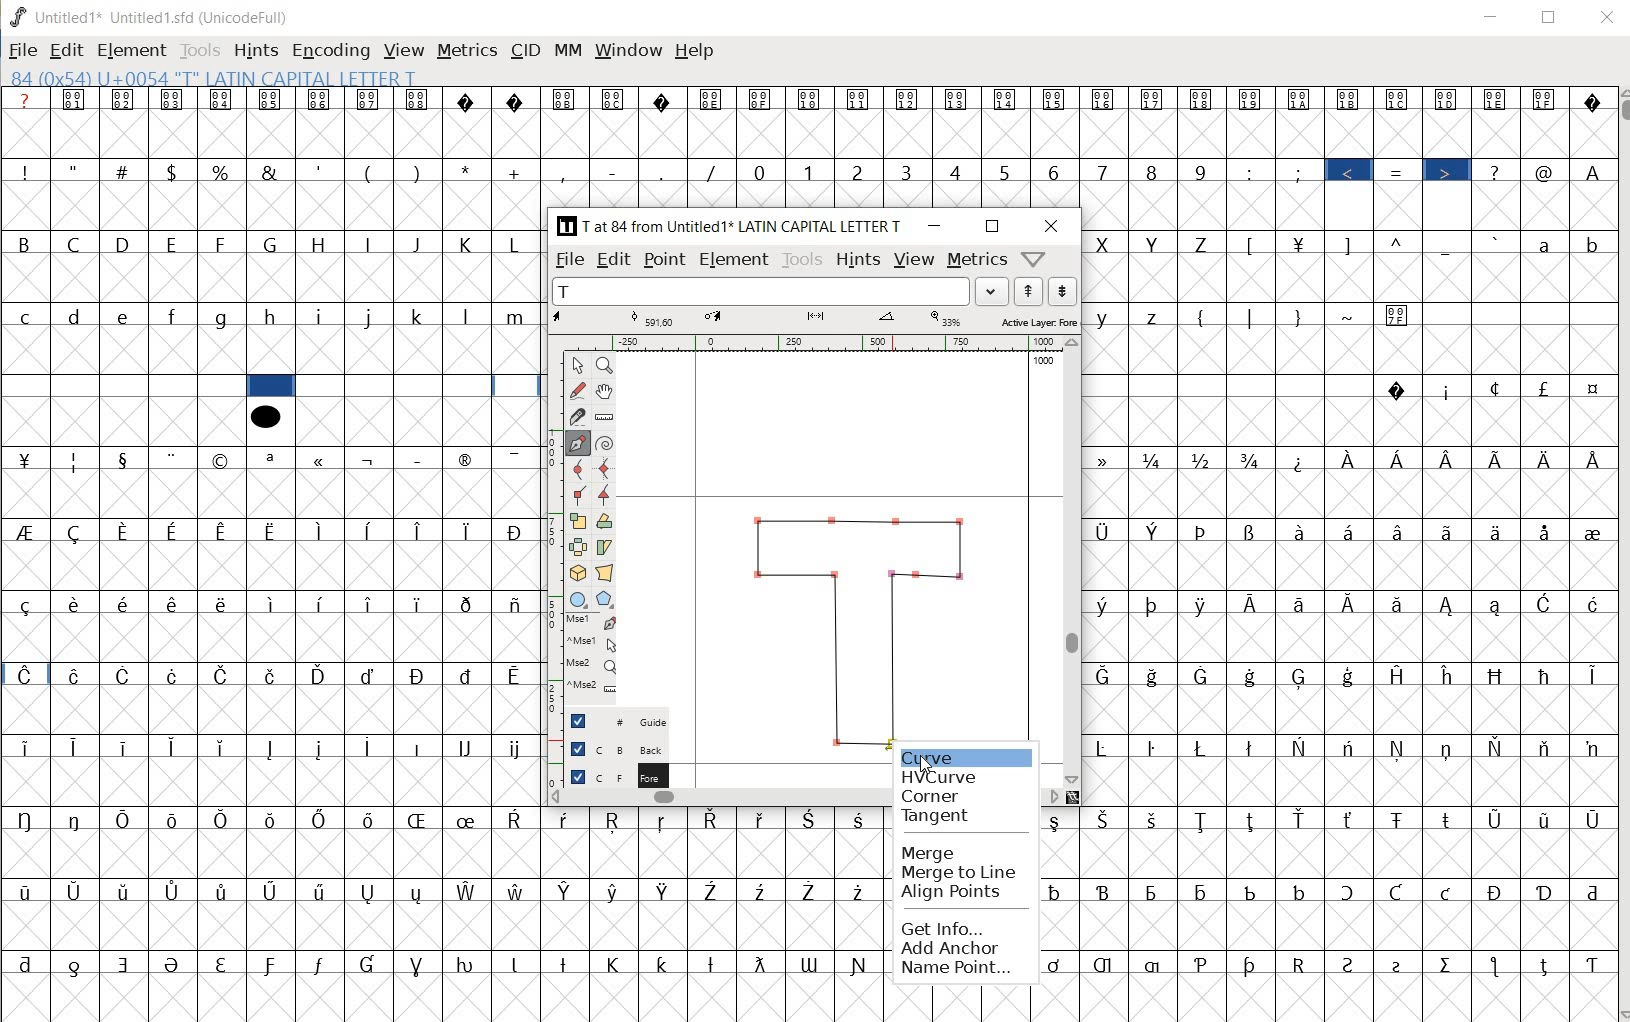  I want to click on Symbol, so click(811, 964).